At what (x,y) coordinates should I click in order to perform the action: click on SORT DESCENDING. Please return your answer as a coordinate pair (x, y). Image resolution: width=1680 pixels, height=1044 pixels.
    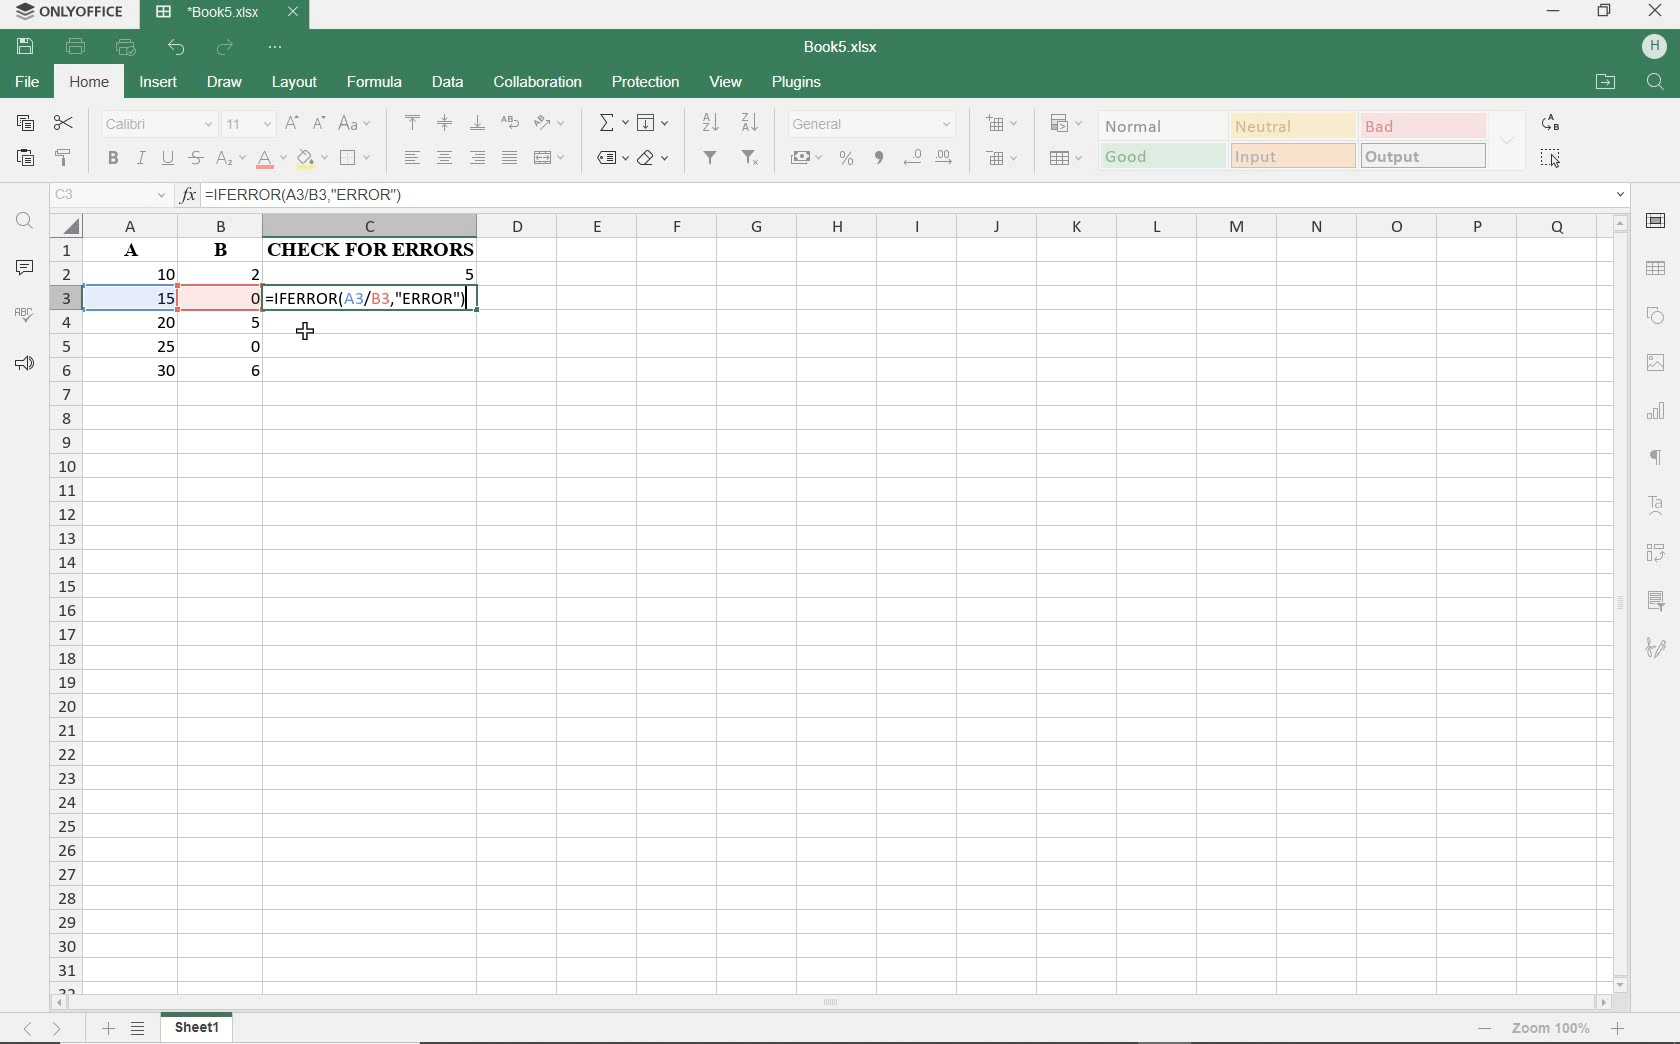
    Looking at the image, I should click on (709, 123).